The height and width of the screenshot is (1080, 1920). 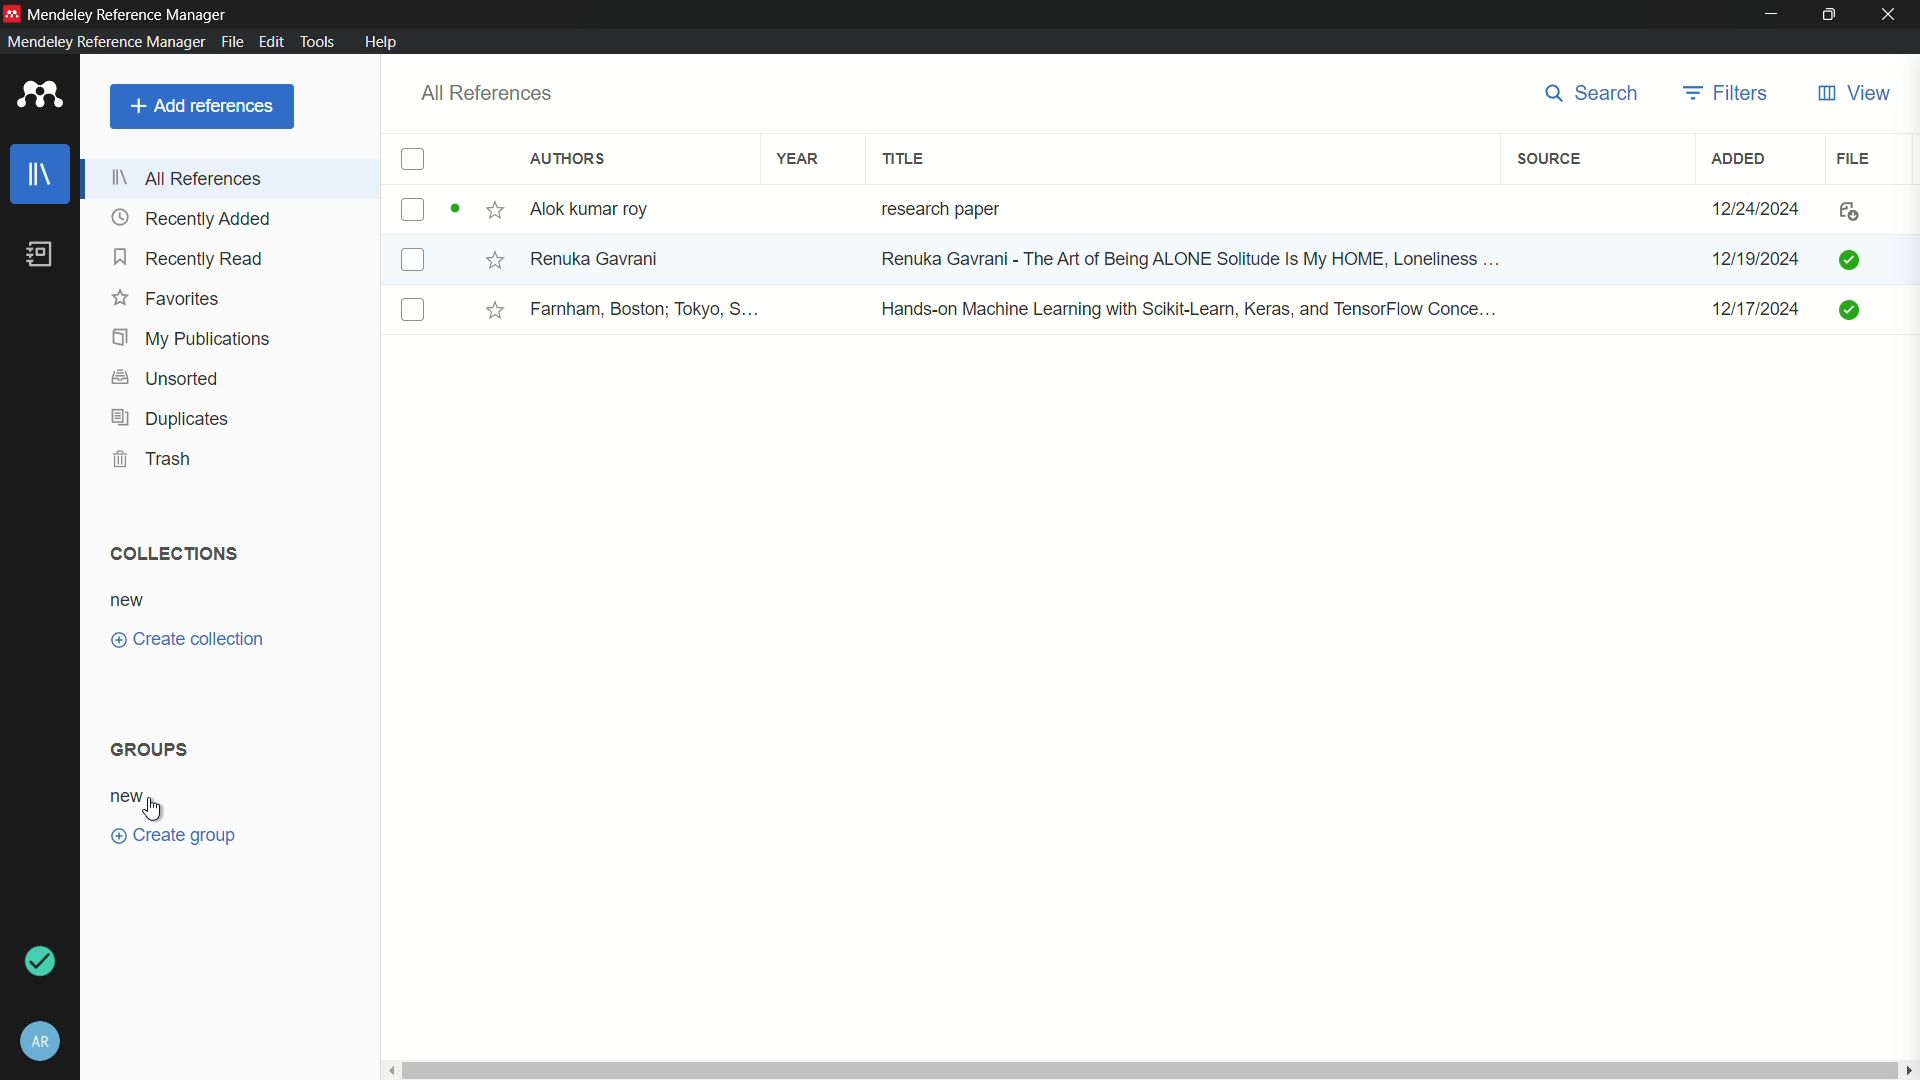 What do you see at coordinates (35, 96) in the screenshot?
I see `app icon` at bounding box center [35, 96].